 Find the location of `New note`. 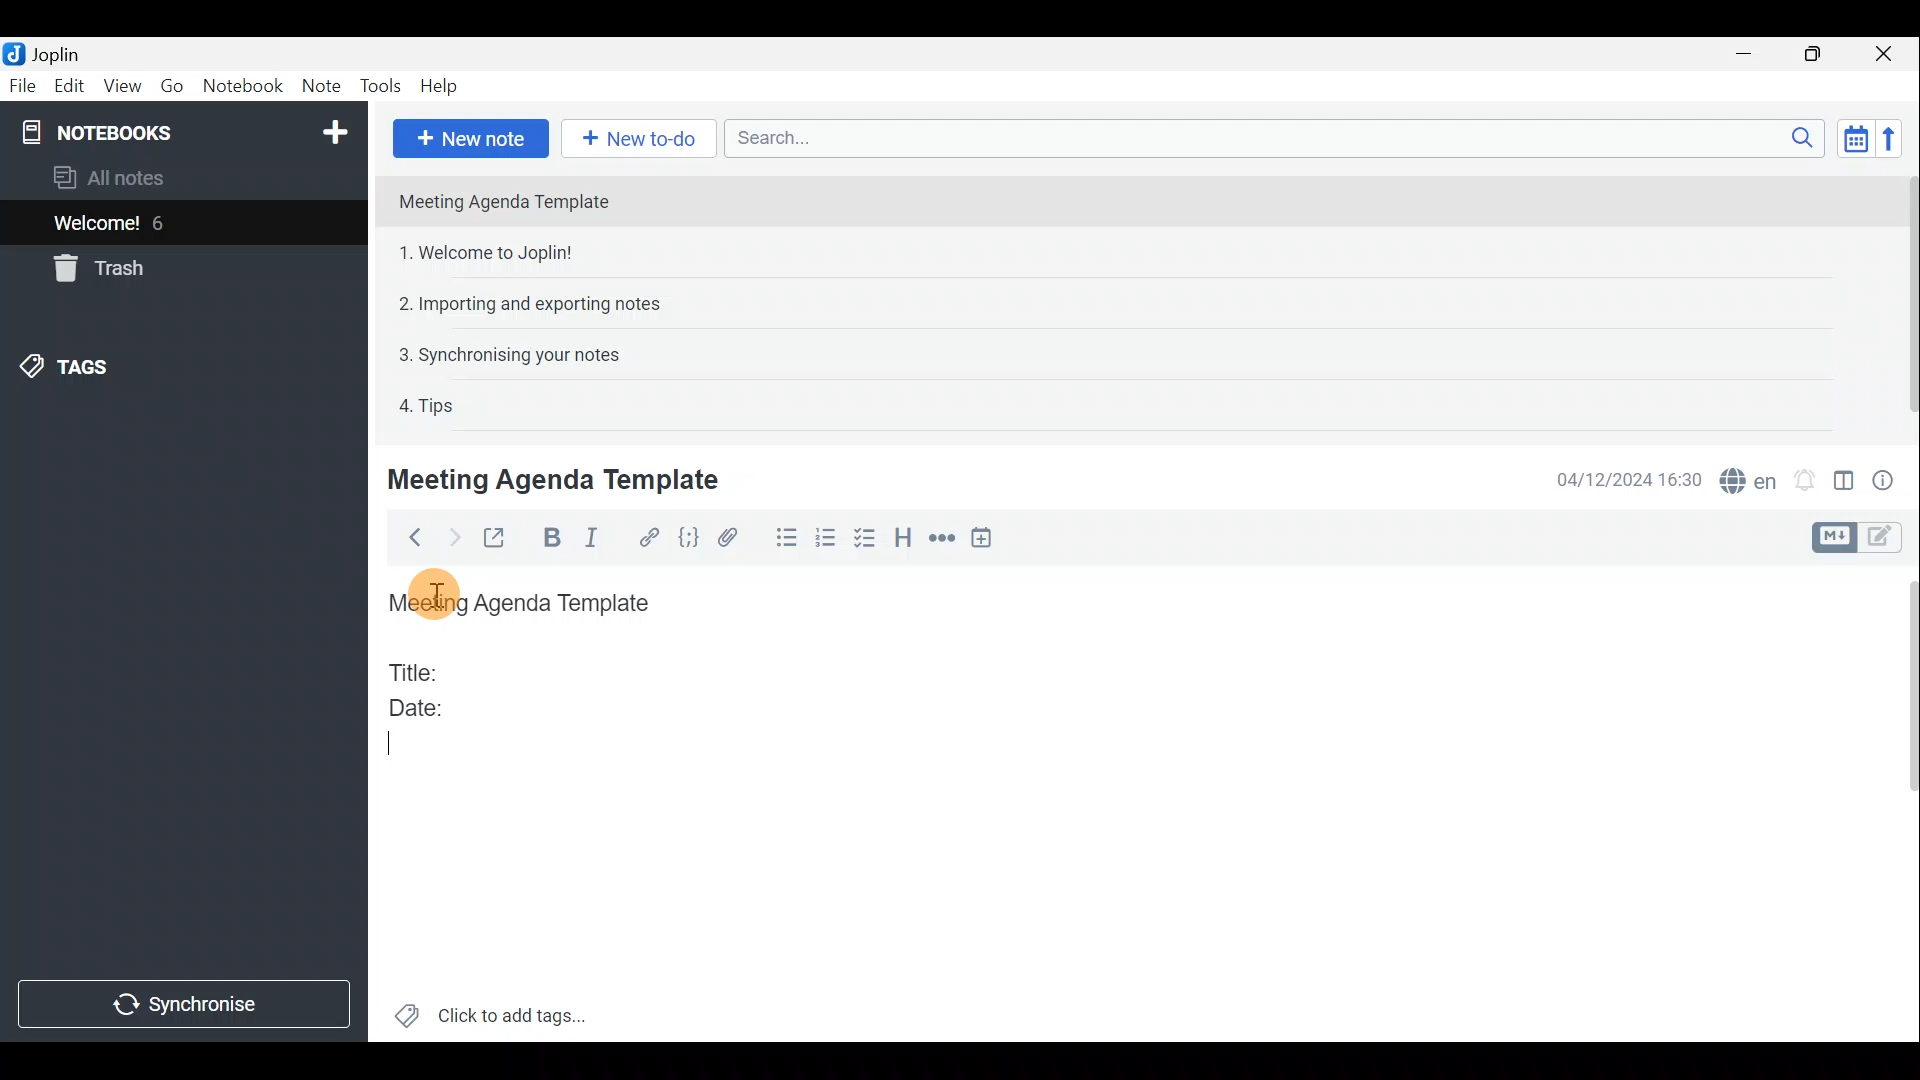

New note is located at coordinates (471, 139).